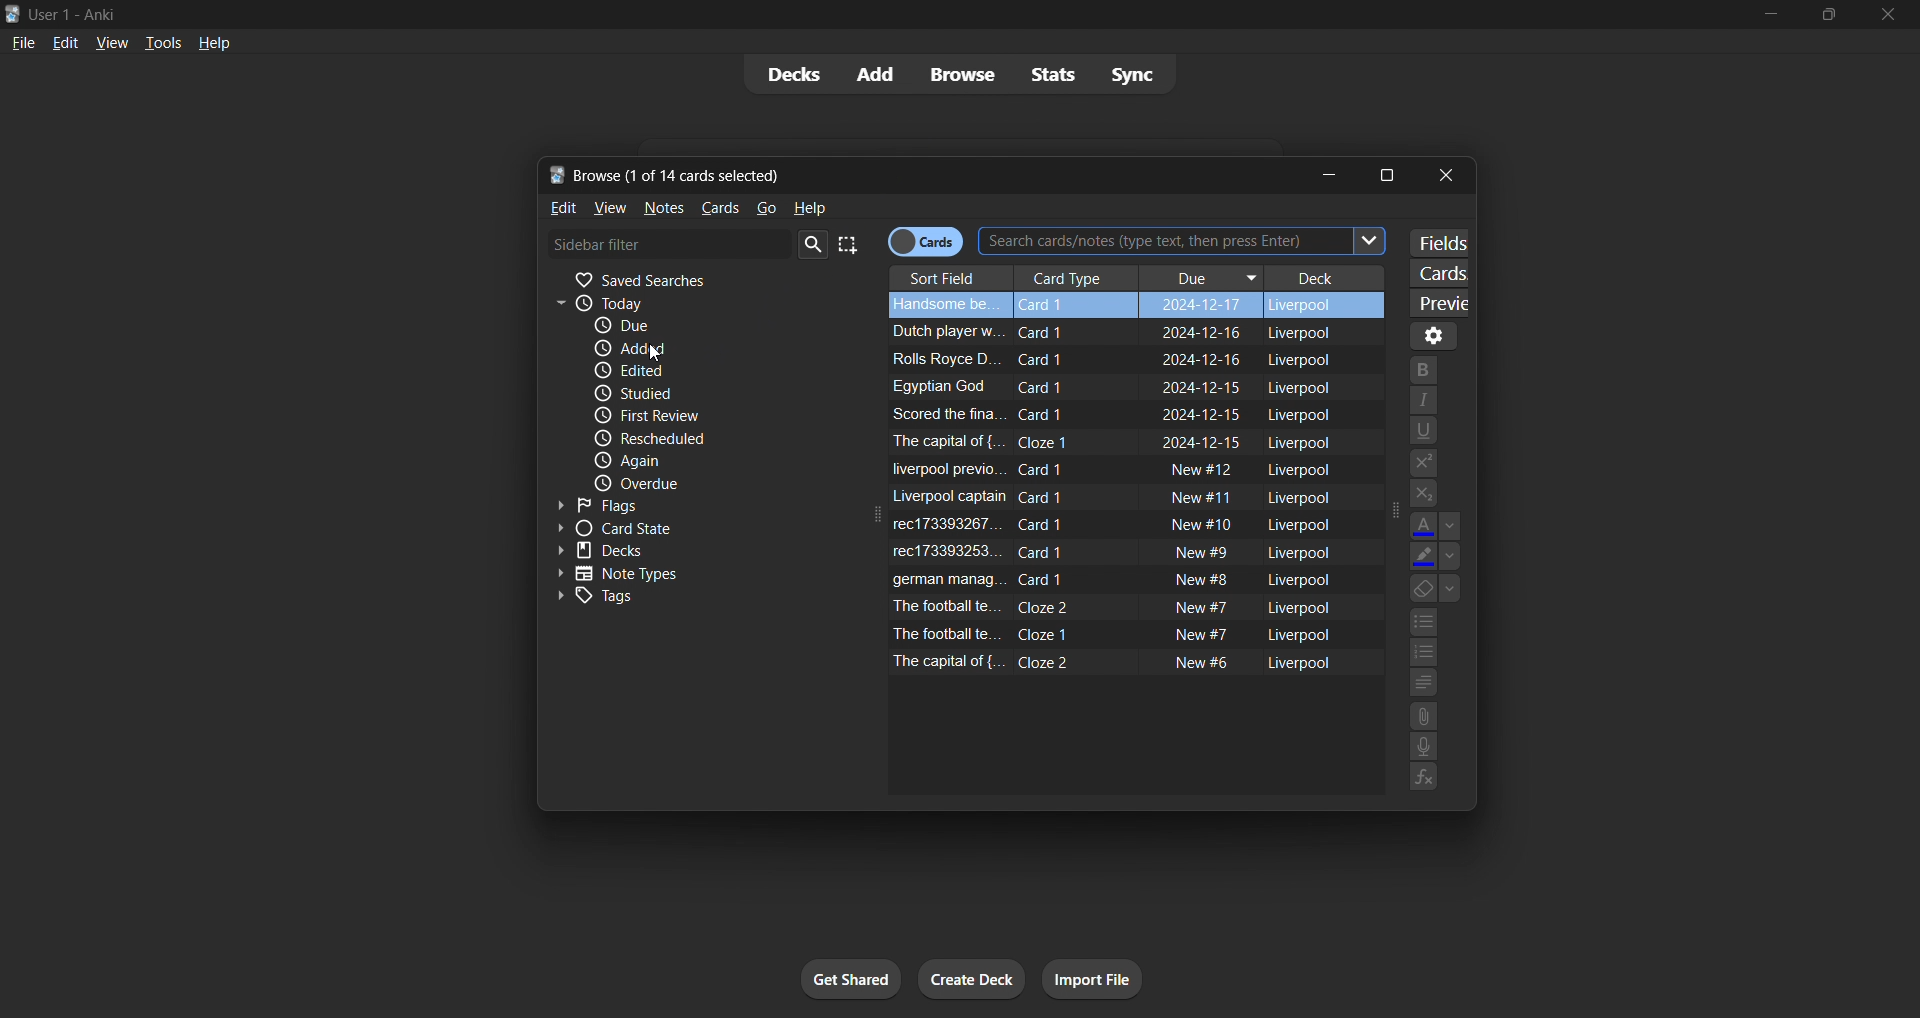  Describe the element at coordinates (110, 41) in the screenshot. I see `view` at that location.